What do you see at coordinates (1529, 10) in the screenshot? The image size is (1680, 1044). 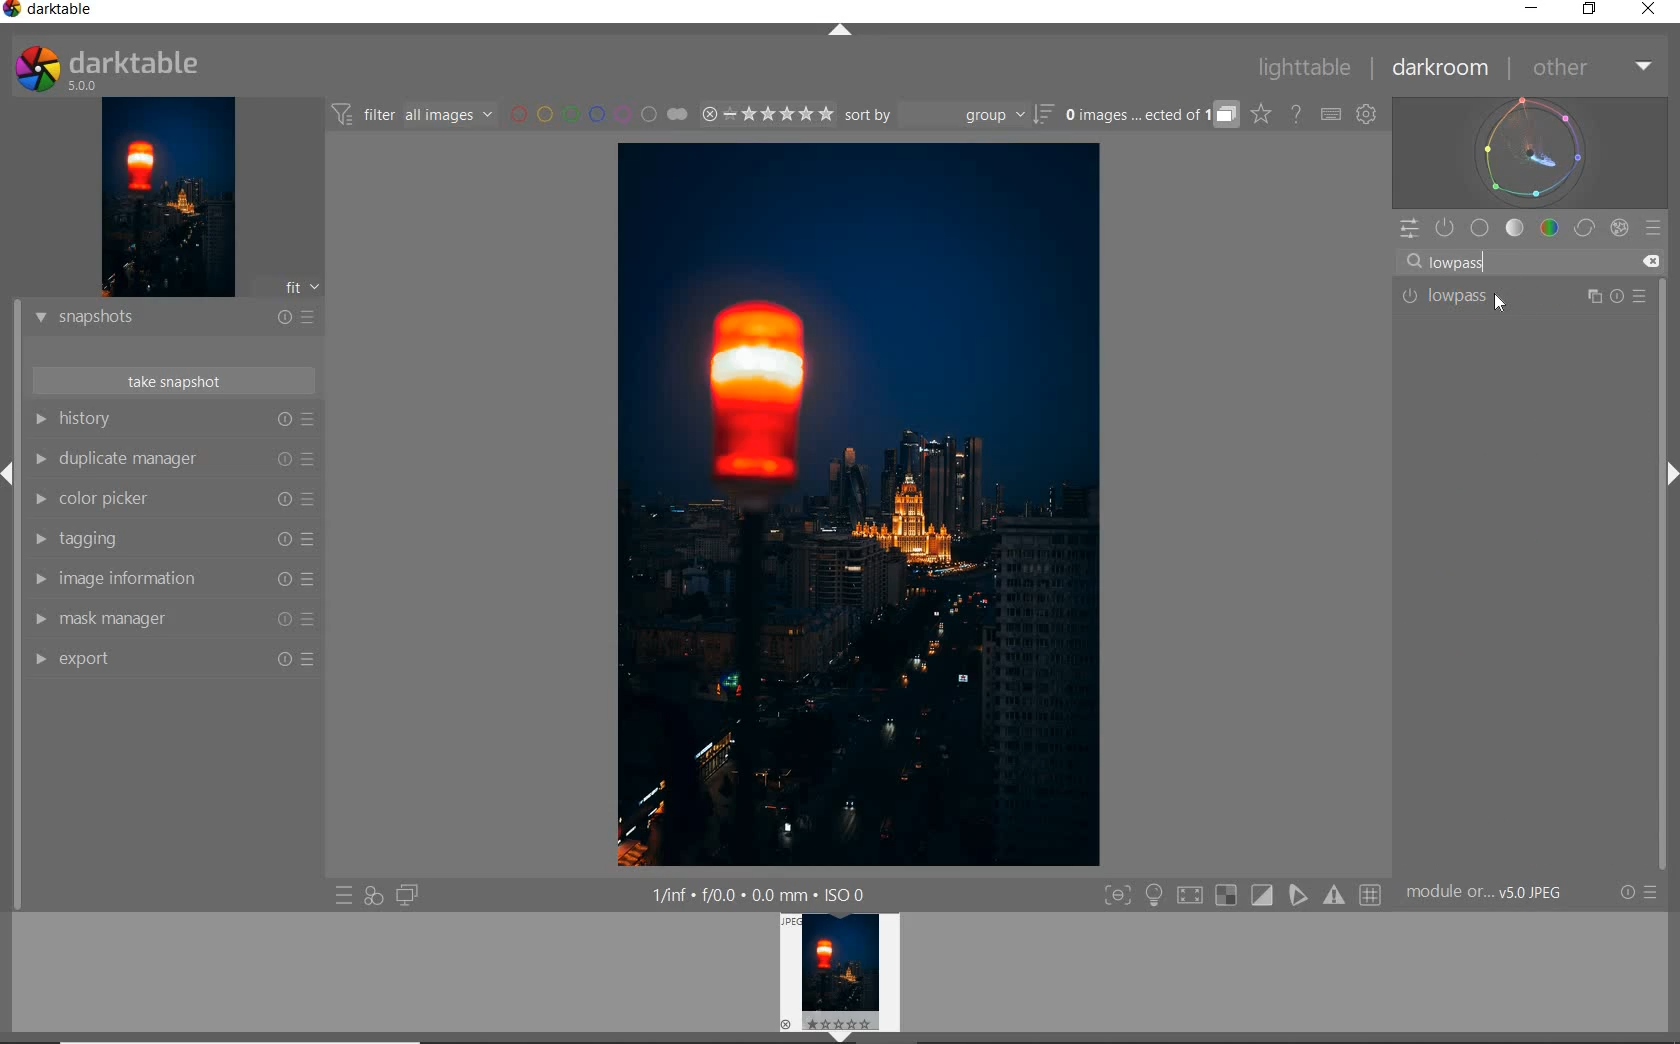 I see `MINIMIZE` at bounding box center [1529, 10].